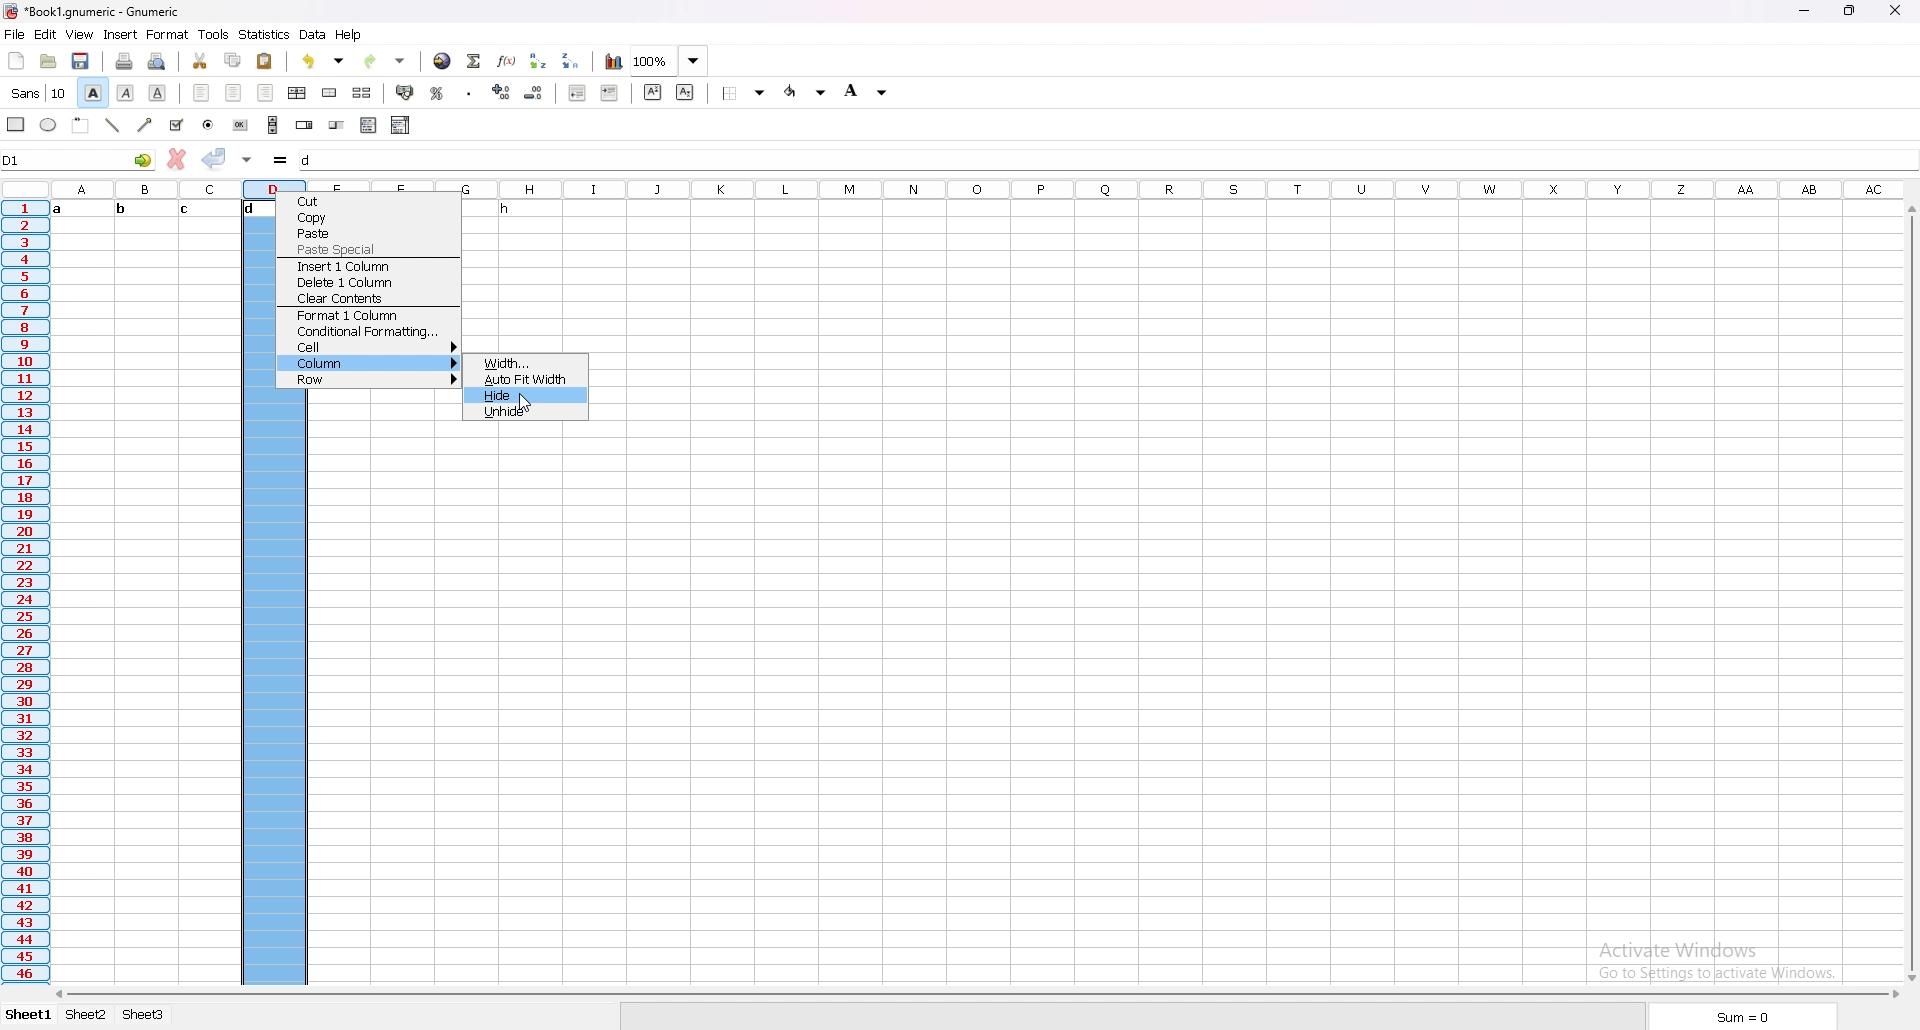 Image resolution: width=1920 pixels, height=1030 pixels. What do you see at coordinates (369, 266) in the screenshot?
I see `insert 1 column` at bounding box center [369, 266].